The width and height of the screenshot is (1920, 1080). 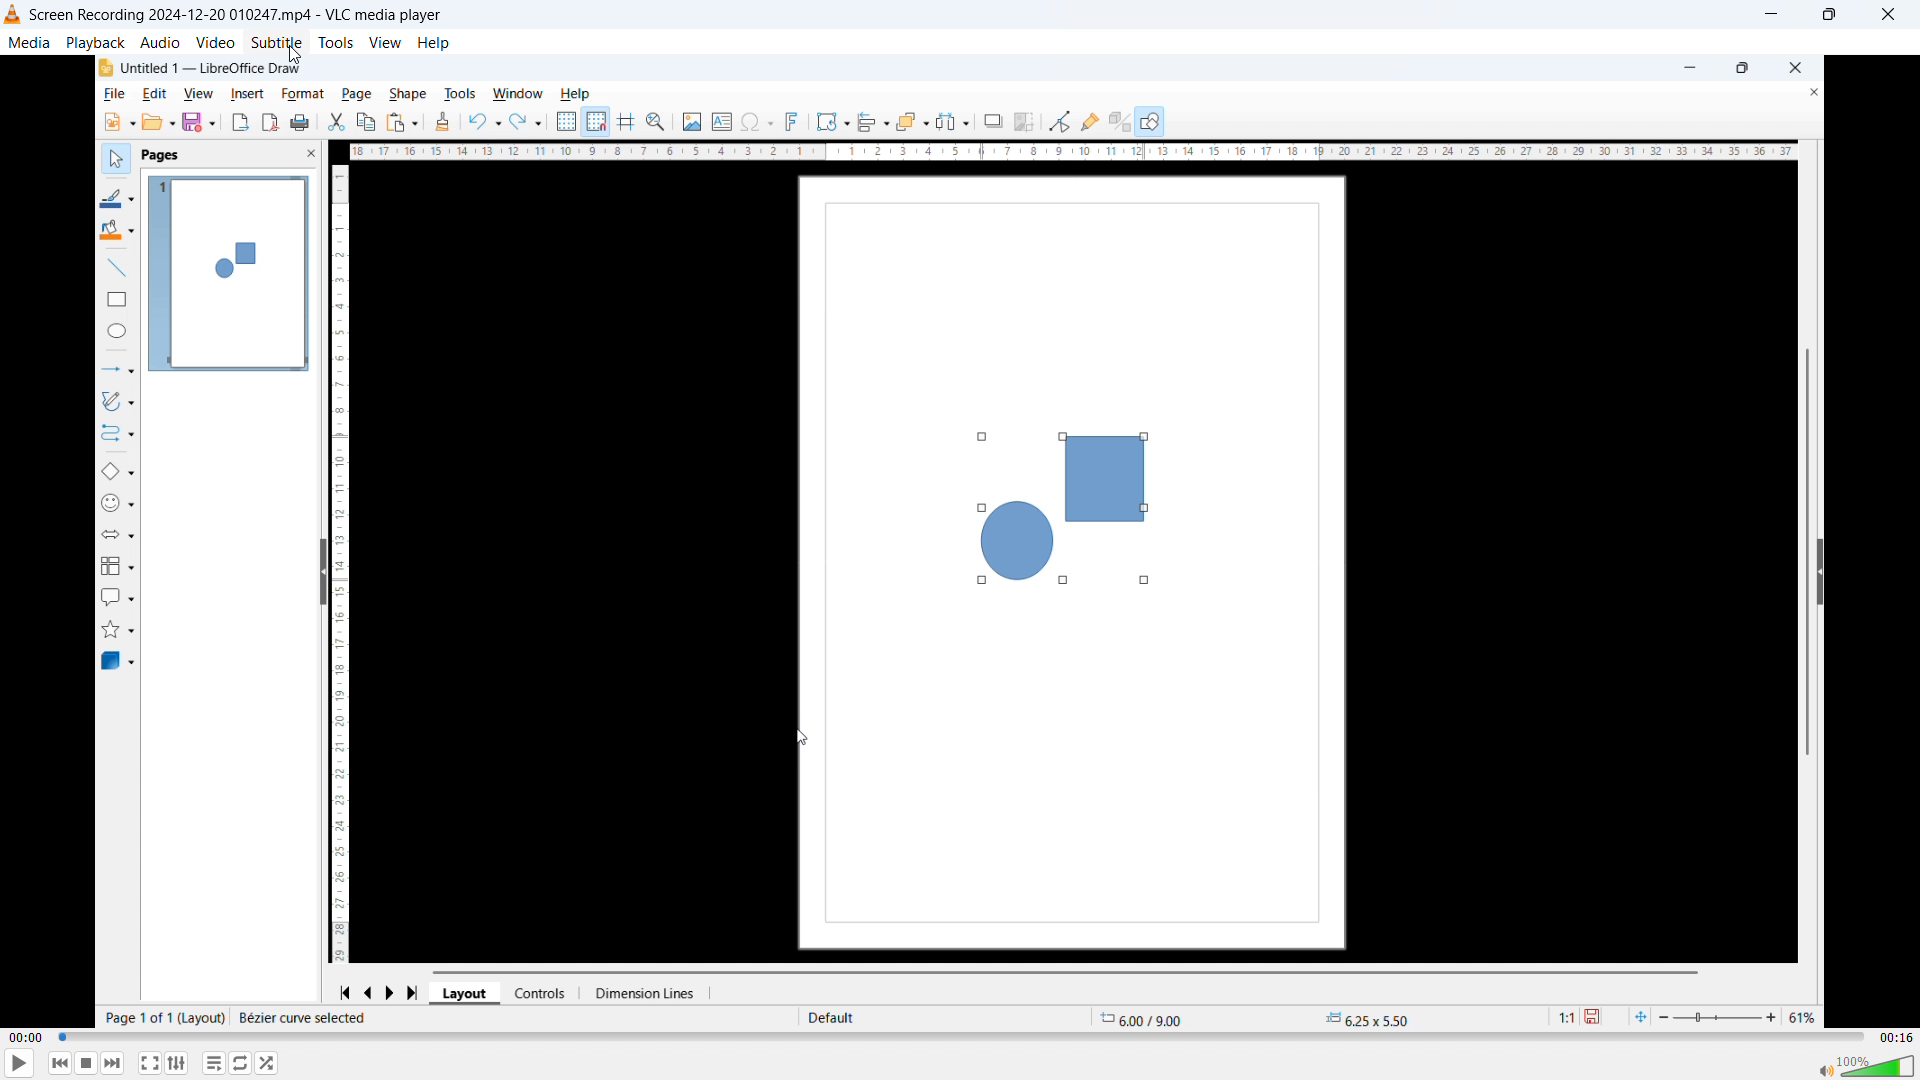 What do you see at coordinates (580, 92) in the screenshot?
I see `help` at bounding box center [580, 92].